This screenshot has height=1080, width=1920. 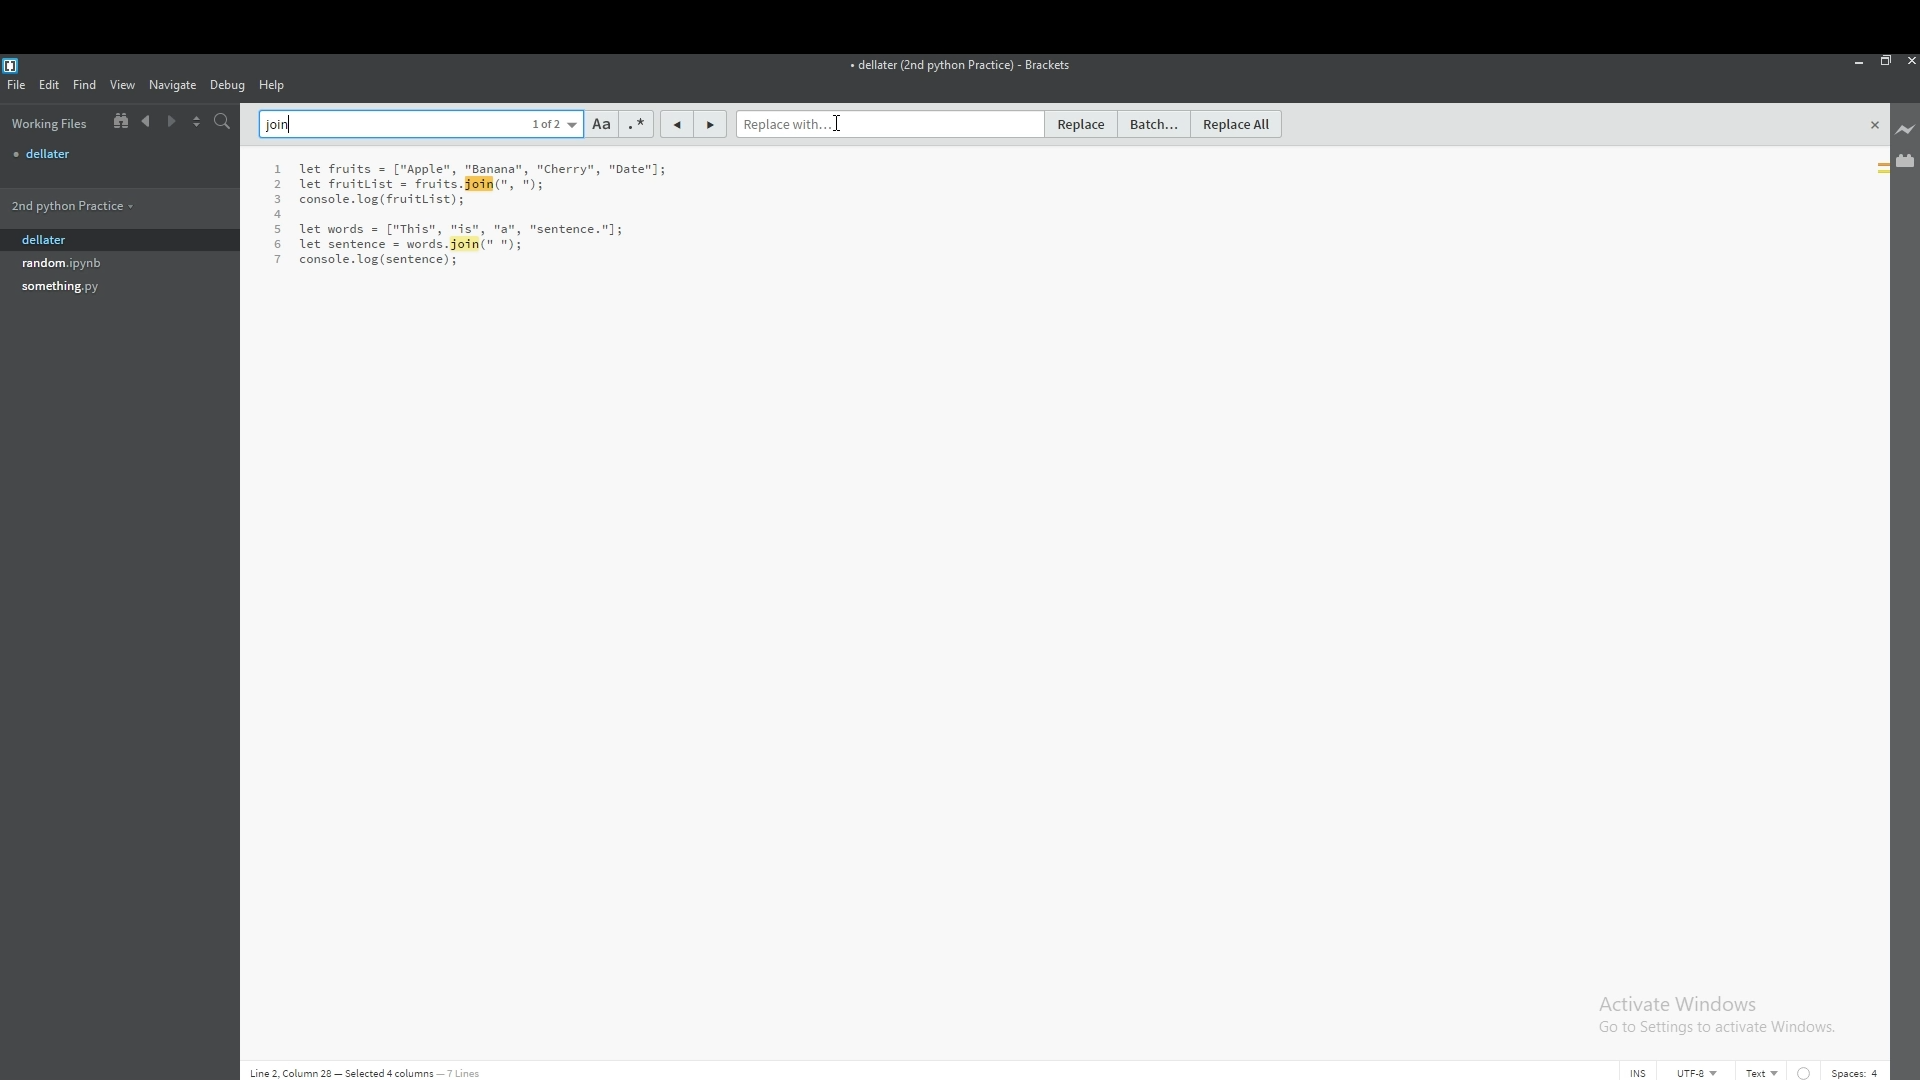 What do you see at coordinates (839, 123) in the screenshot?
I see `cursor` at bounding box center [839, 123].